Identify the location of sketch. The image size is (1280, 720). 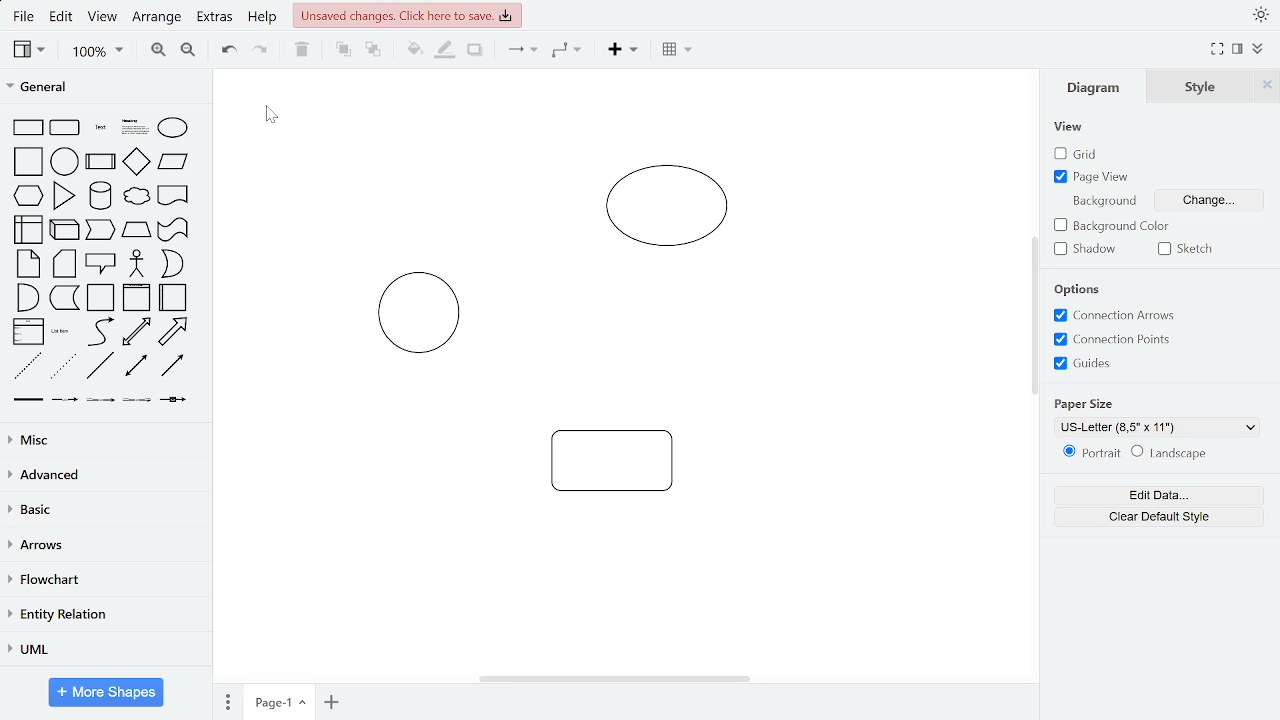
(1190, 248).